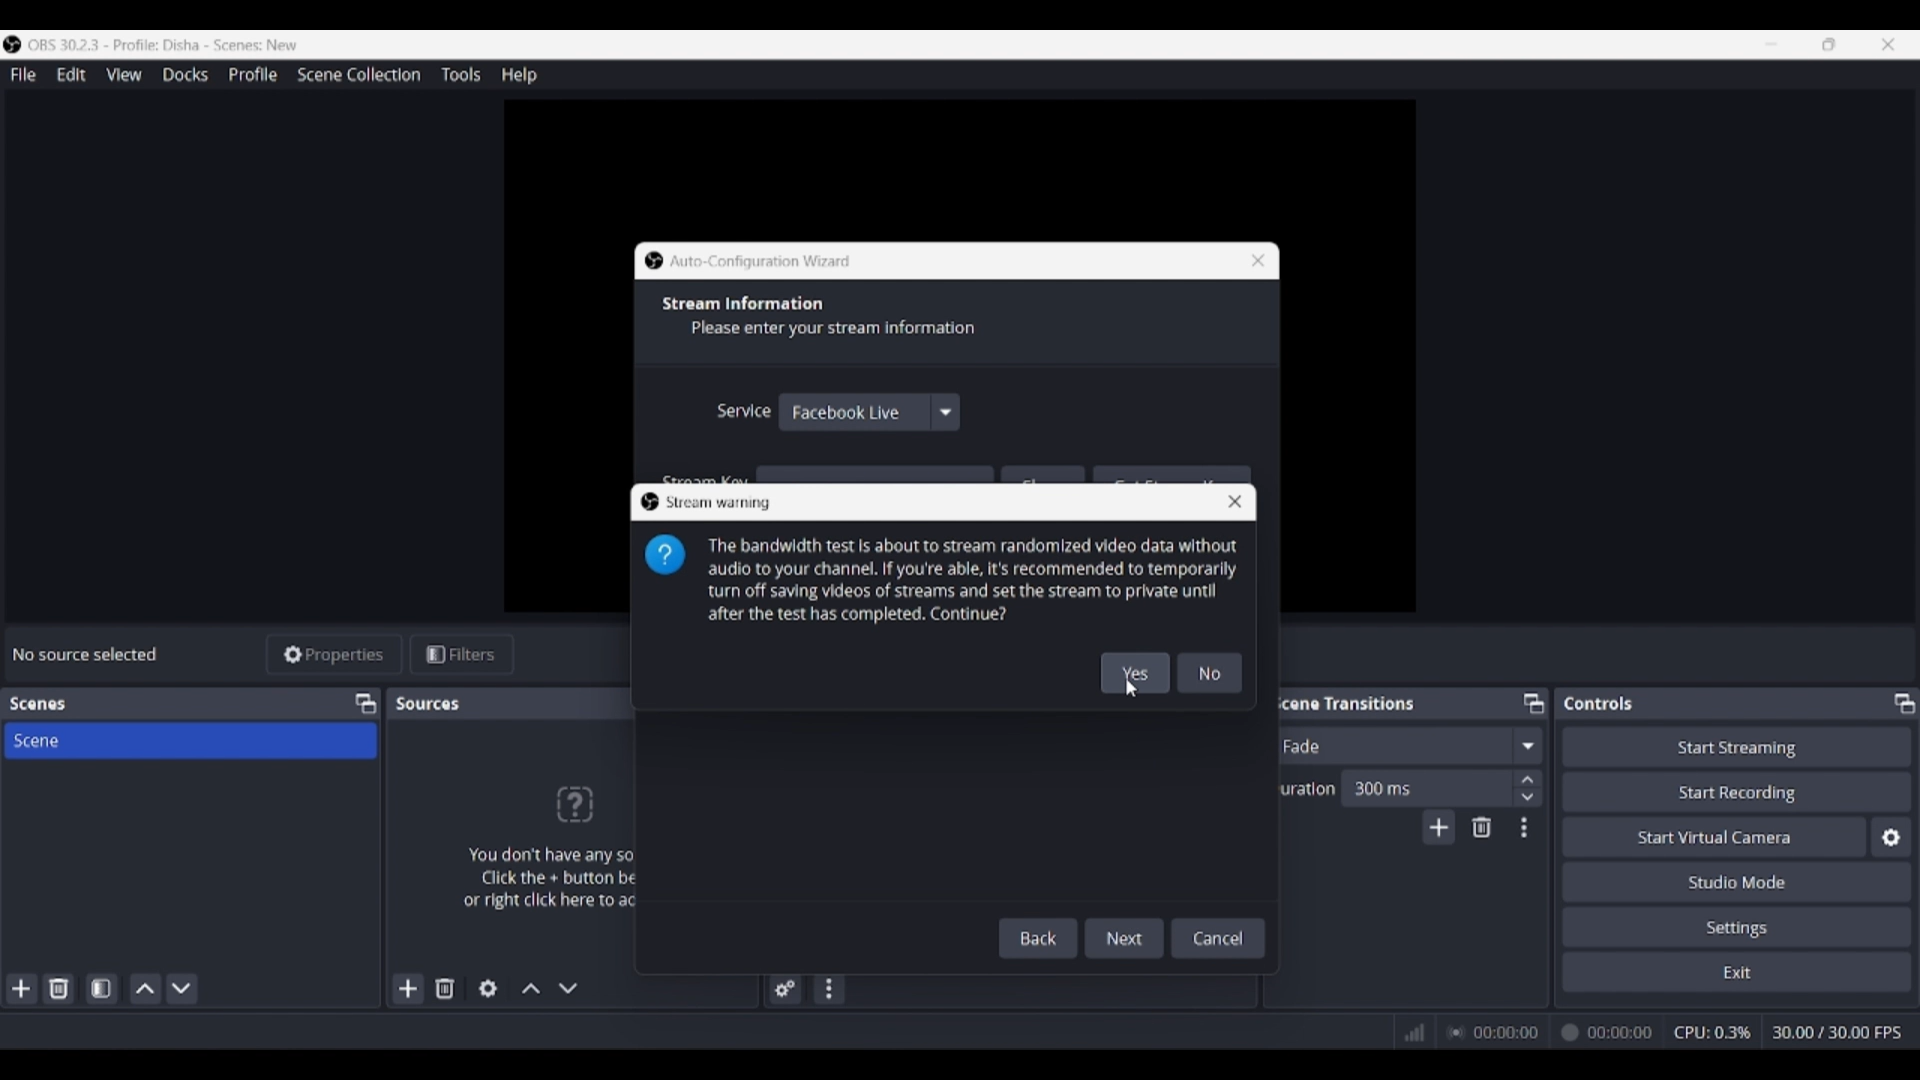  What do you see at coordinates (124, 74) in the screenshot?
I see `View menu` at bounding box center [124, 74].